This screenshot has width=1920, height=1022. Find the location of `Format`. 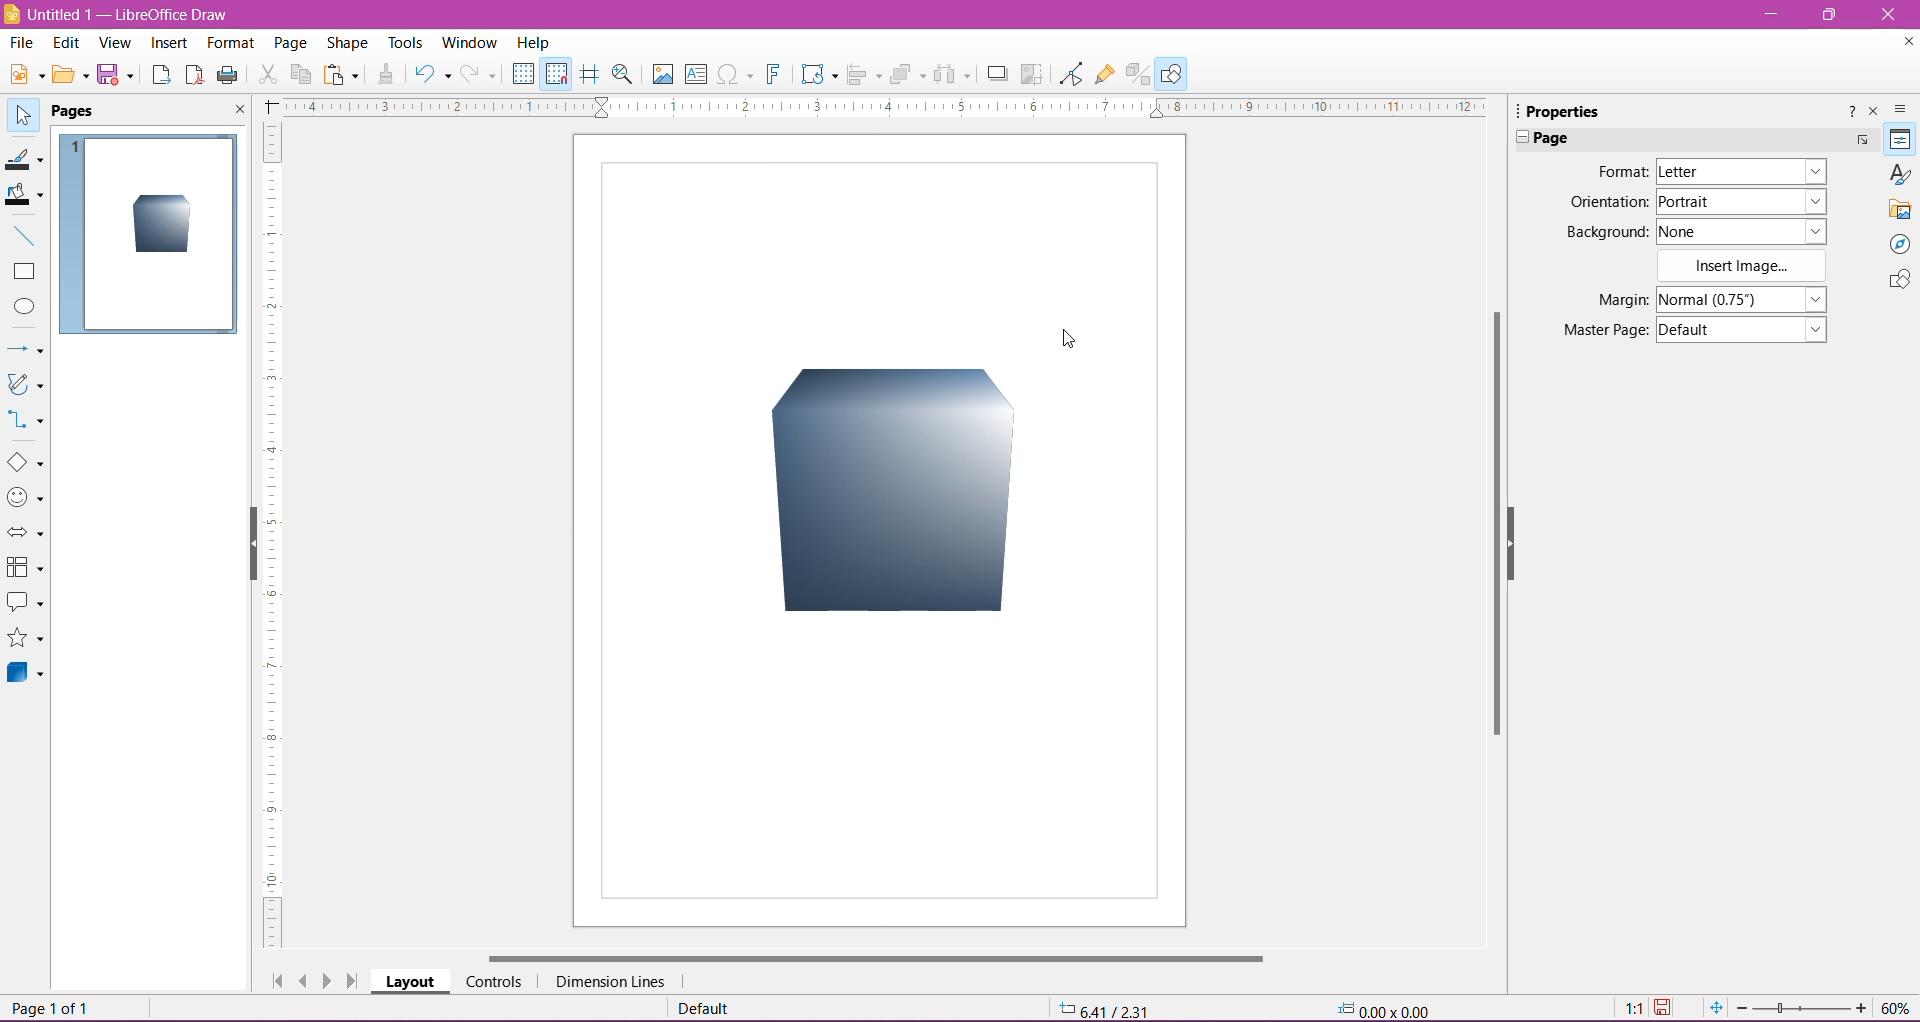

Format is located at coordinates (229, 44).